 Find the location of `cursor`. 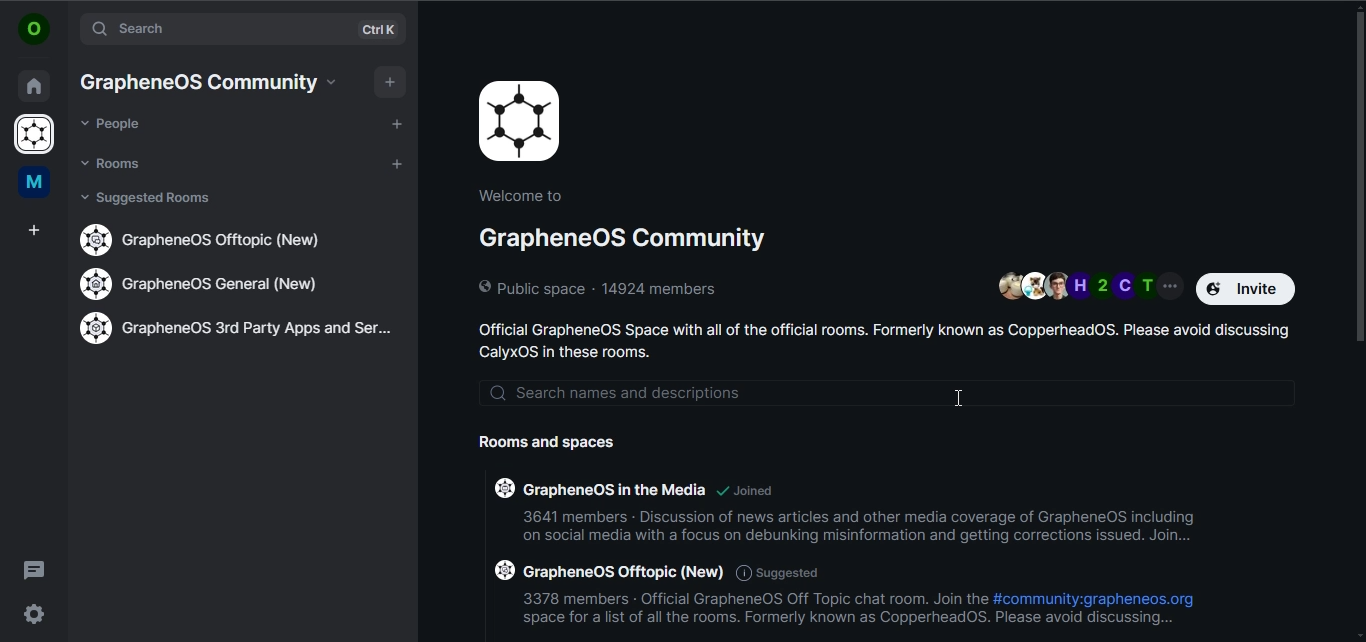

cursor is located at coordinates (962, 400).